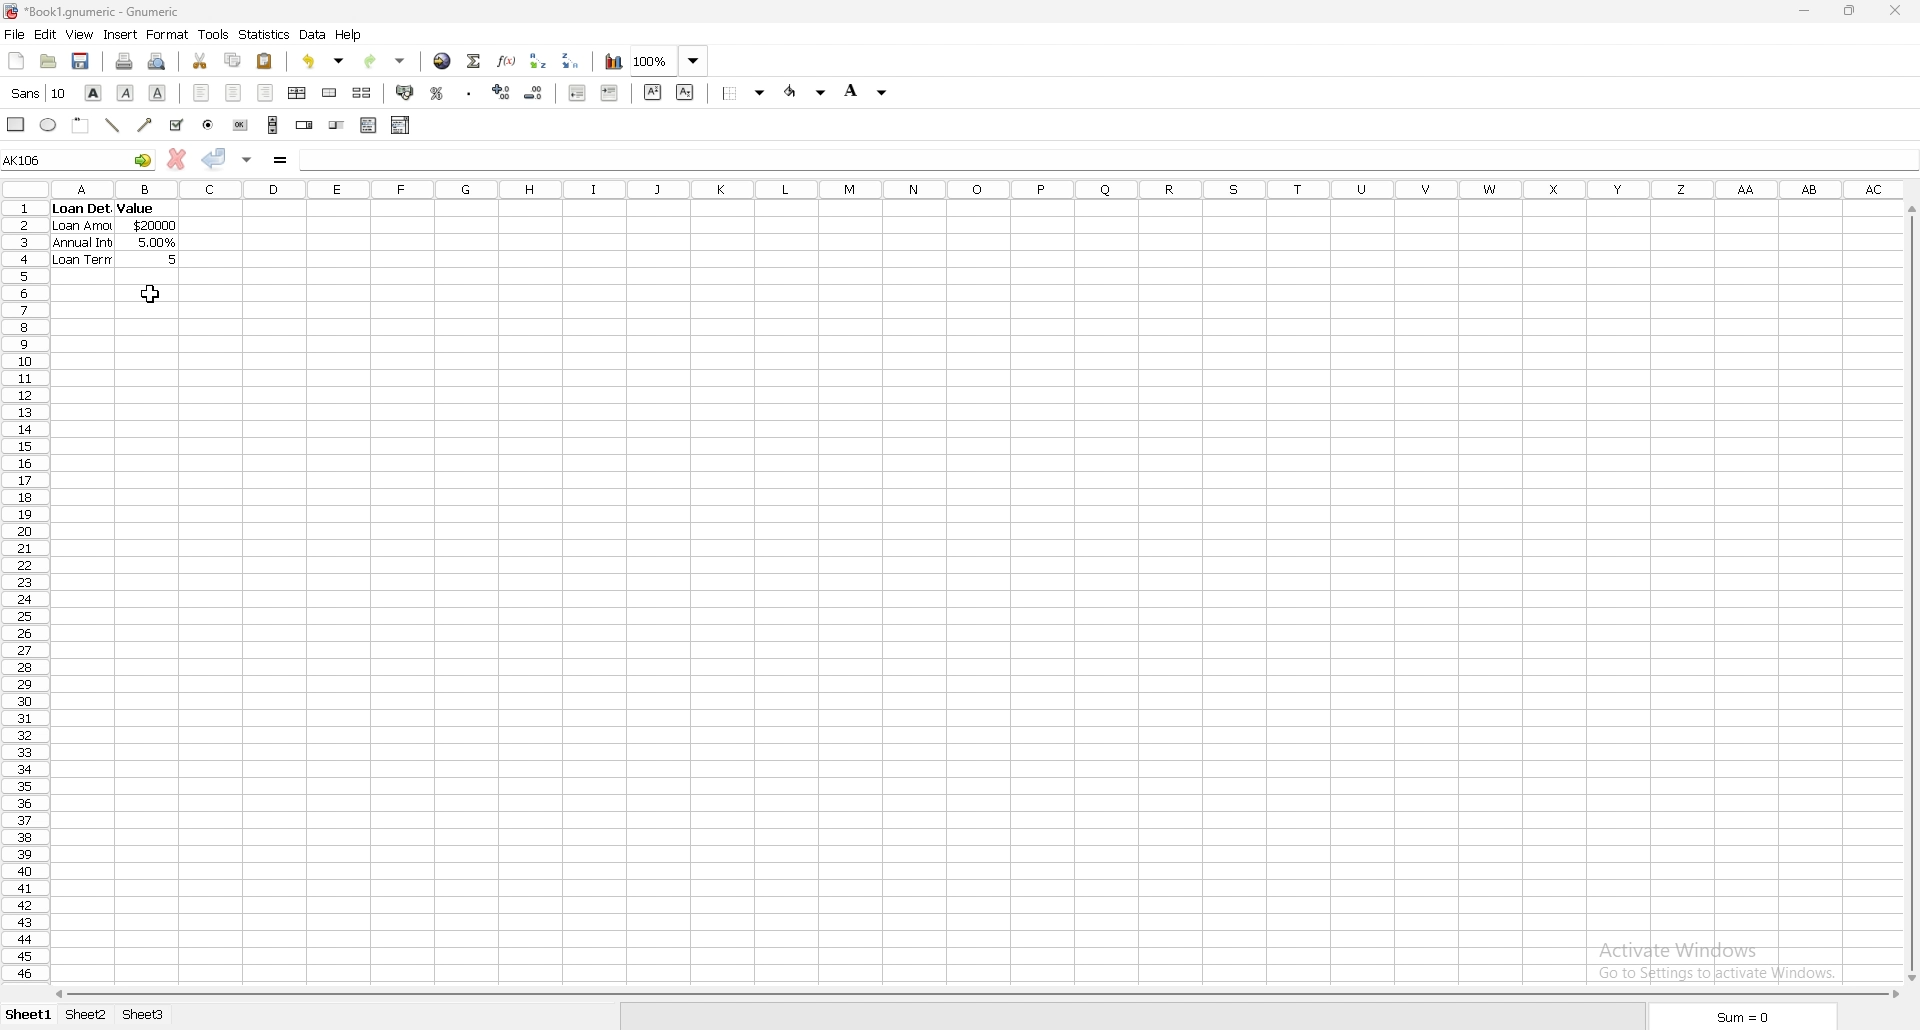 Image resolution: width=1920 pixels, height=1030 pixels. What do you see at coordinates (79, 159) in the screenshot?
I see `selected cell` at bounding box center [79, 159].